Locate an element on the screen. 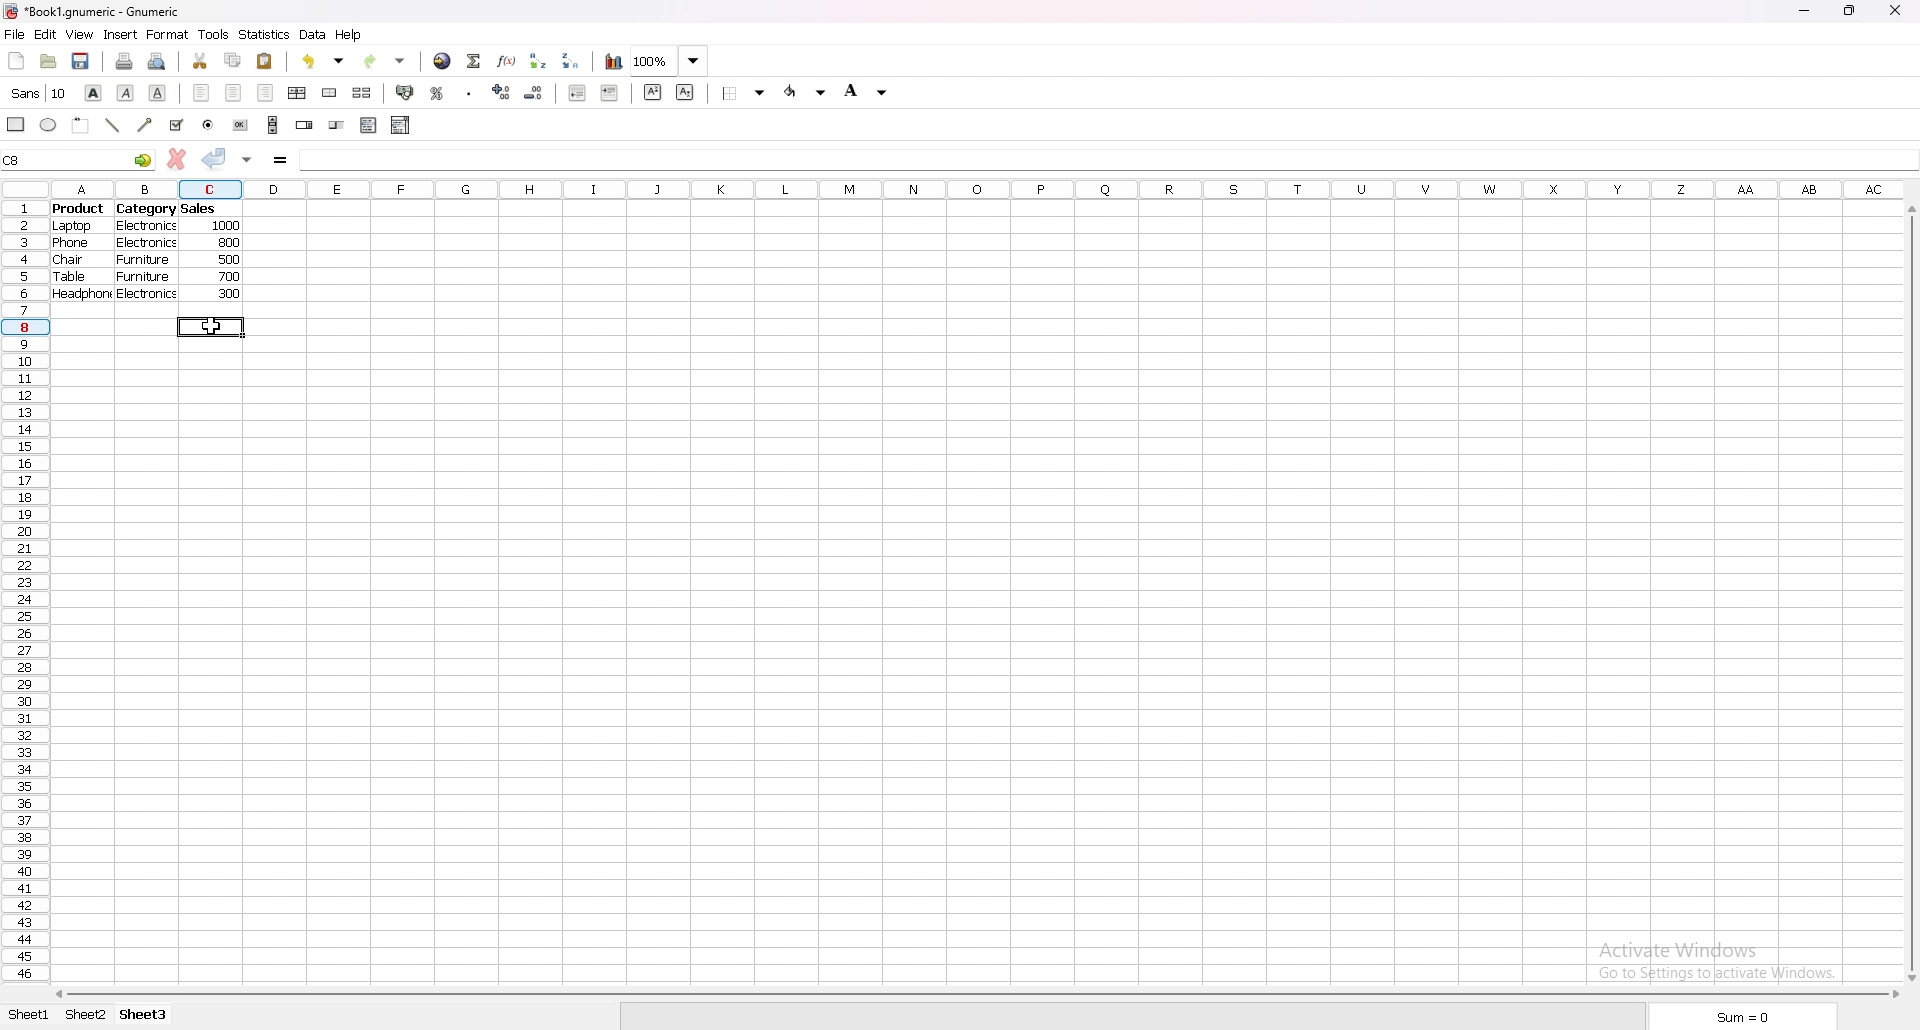  underline is located at coordinates (158, 93).